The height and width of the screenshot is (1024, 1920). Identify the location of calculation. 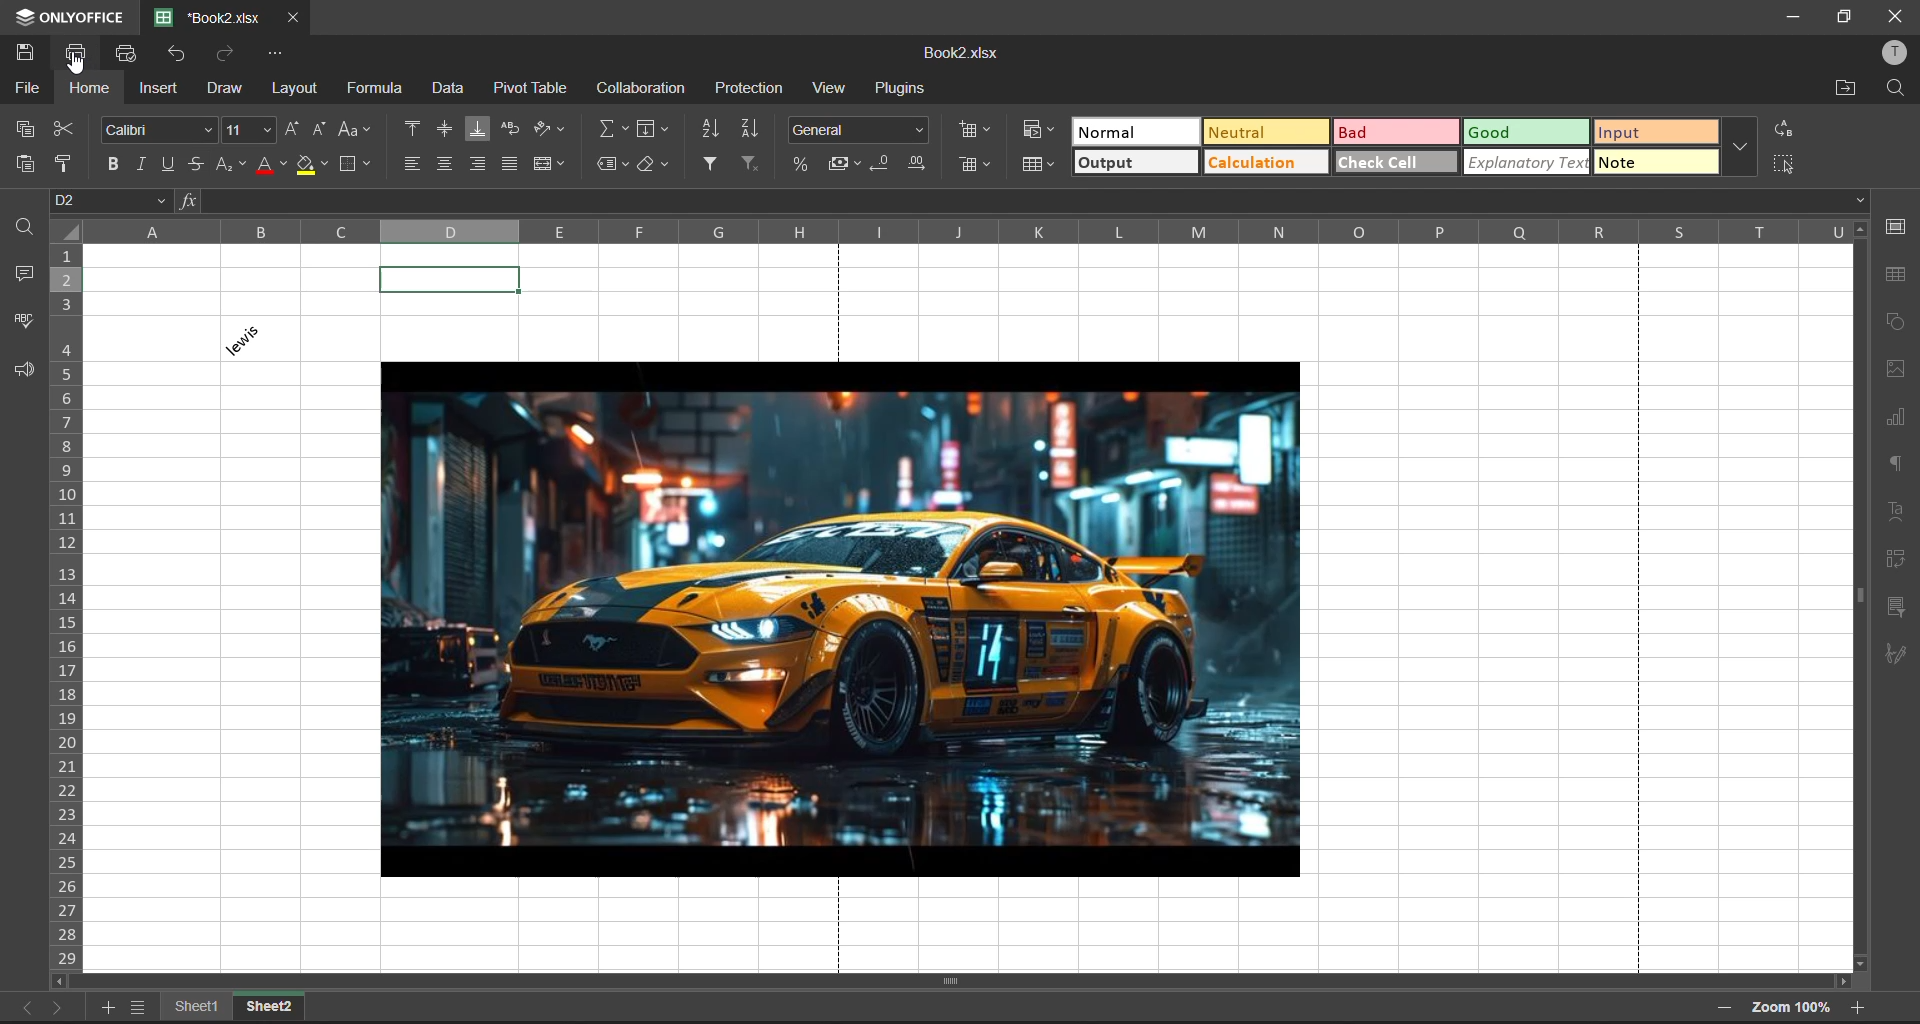
(1265, 162).